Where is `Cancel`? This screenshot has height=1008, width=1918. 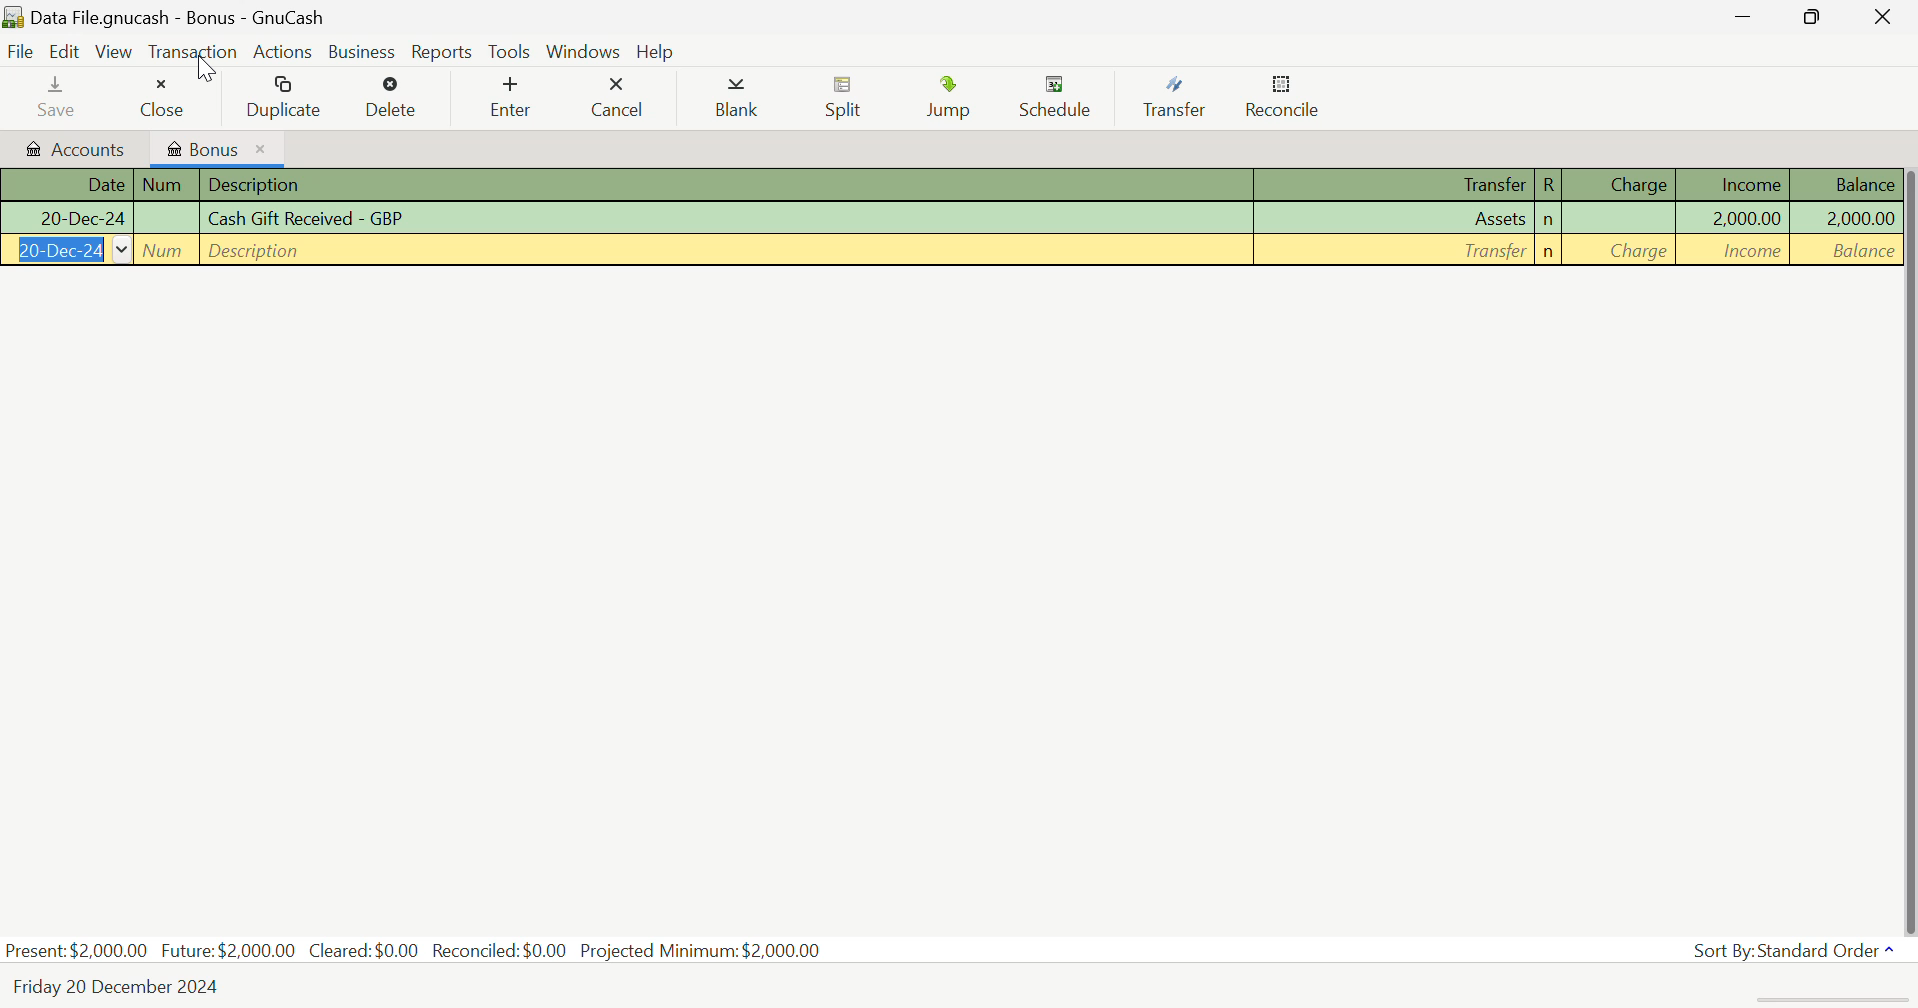
Cancel is located at coordinates (617, 94).